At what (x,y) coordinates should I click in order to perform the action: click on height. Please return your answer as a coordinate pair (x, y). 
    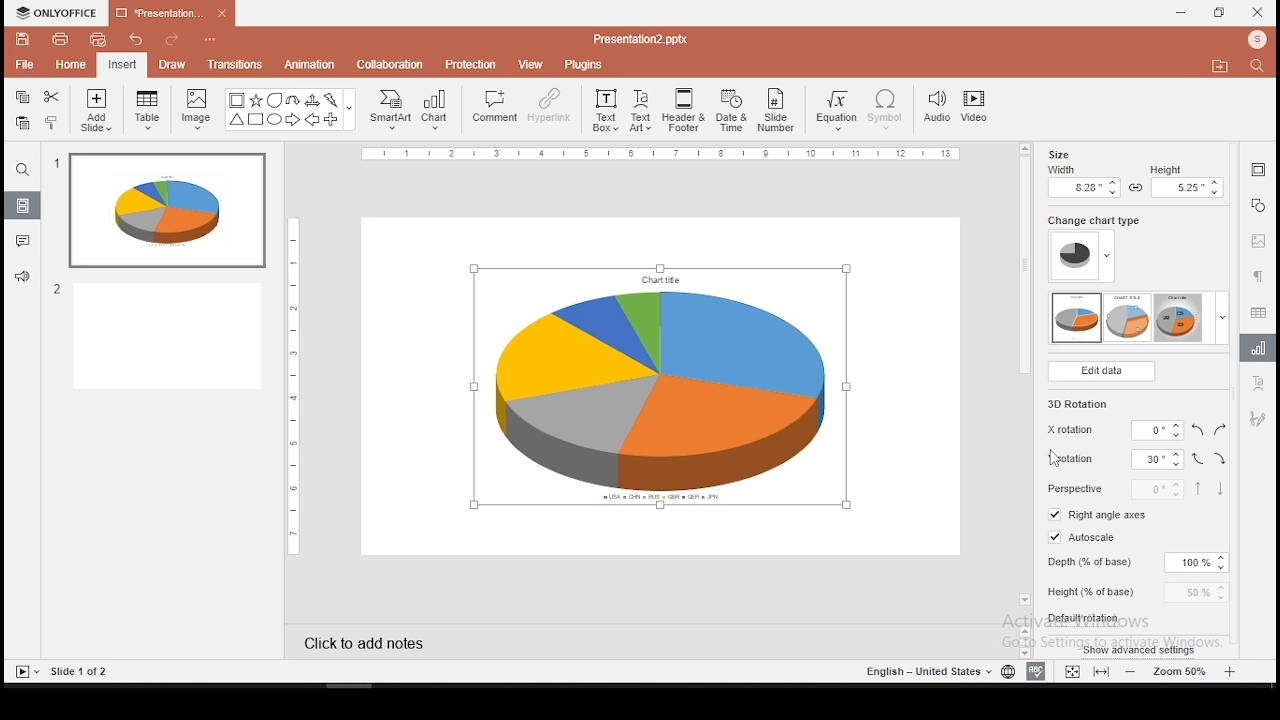
    Looking at the image, I should click on (1136, 591).